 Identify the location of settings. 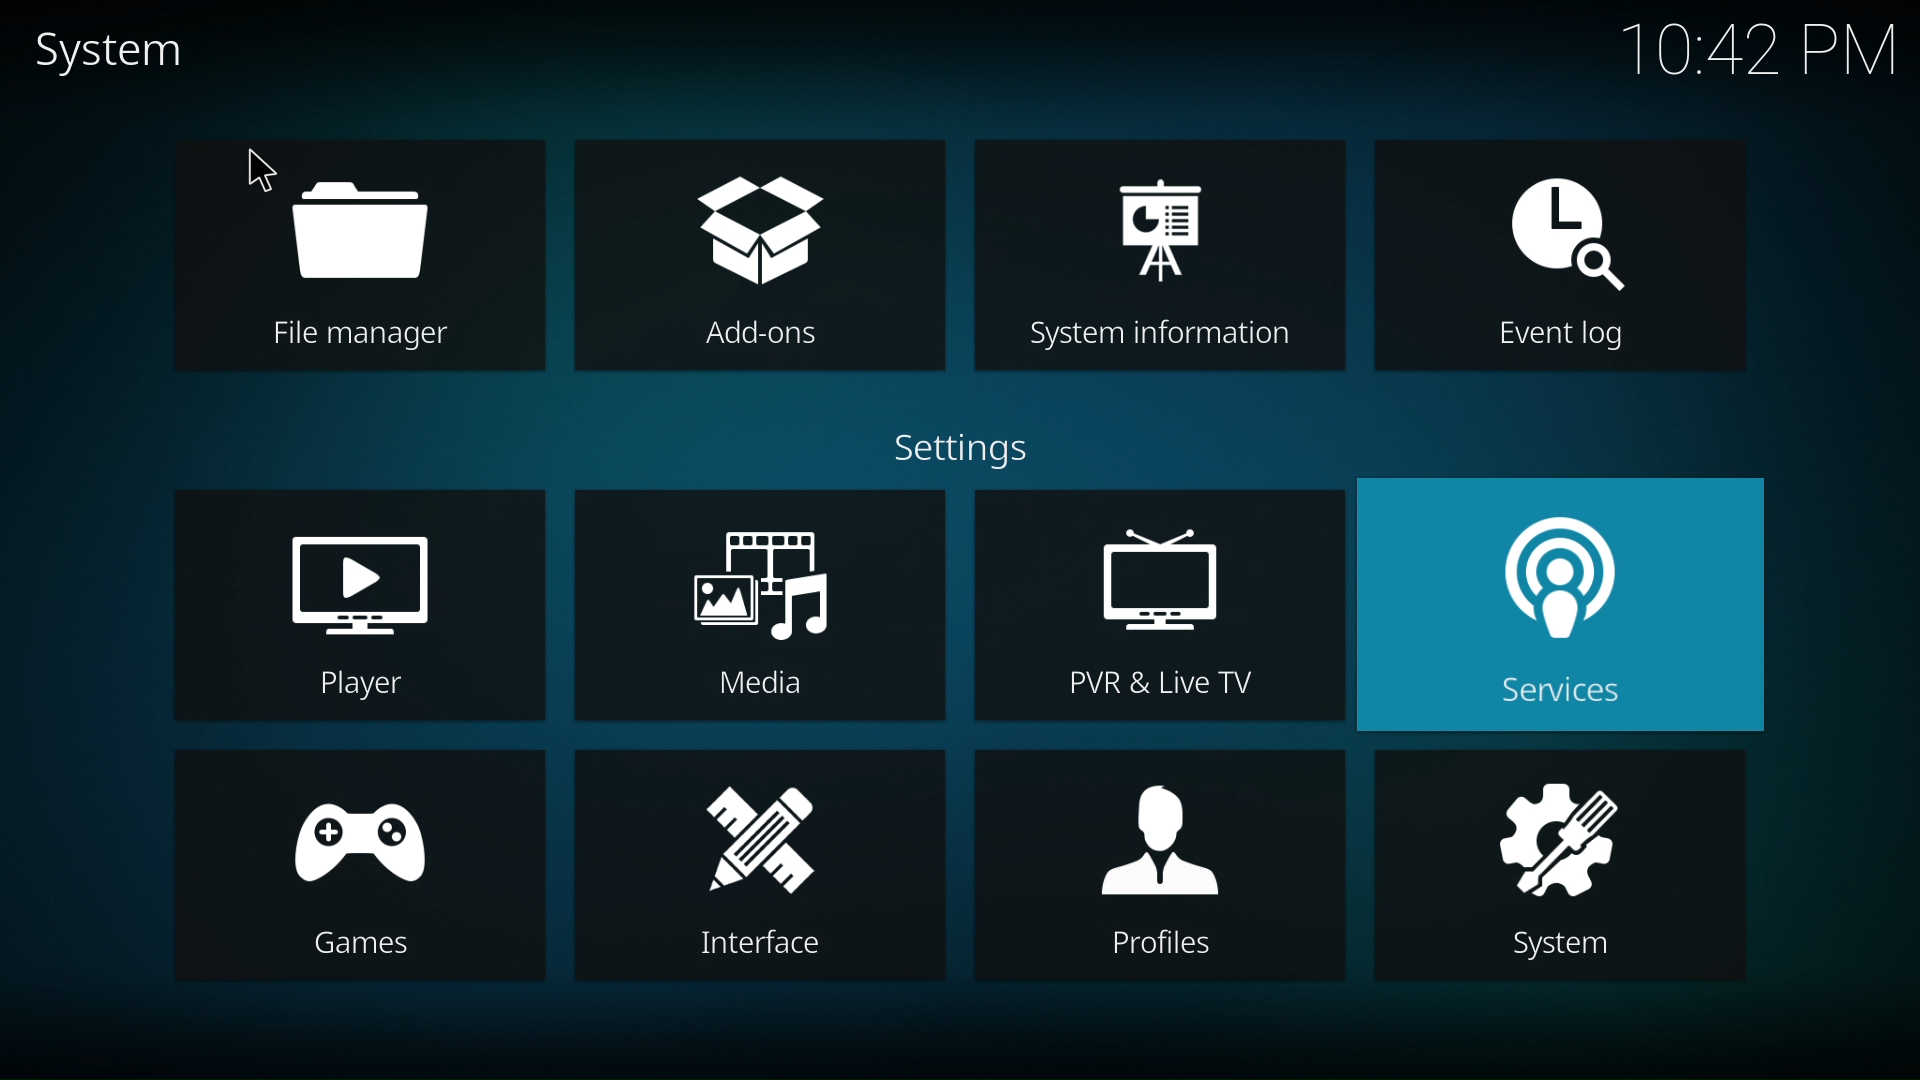
(972, 447).